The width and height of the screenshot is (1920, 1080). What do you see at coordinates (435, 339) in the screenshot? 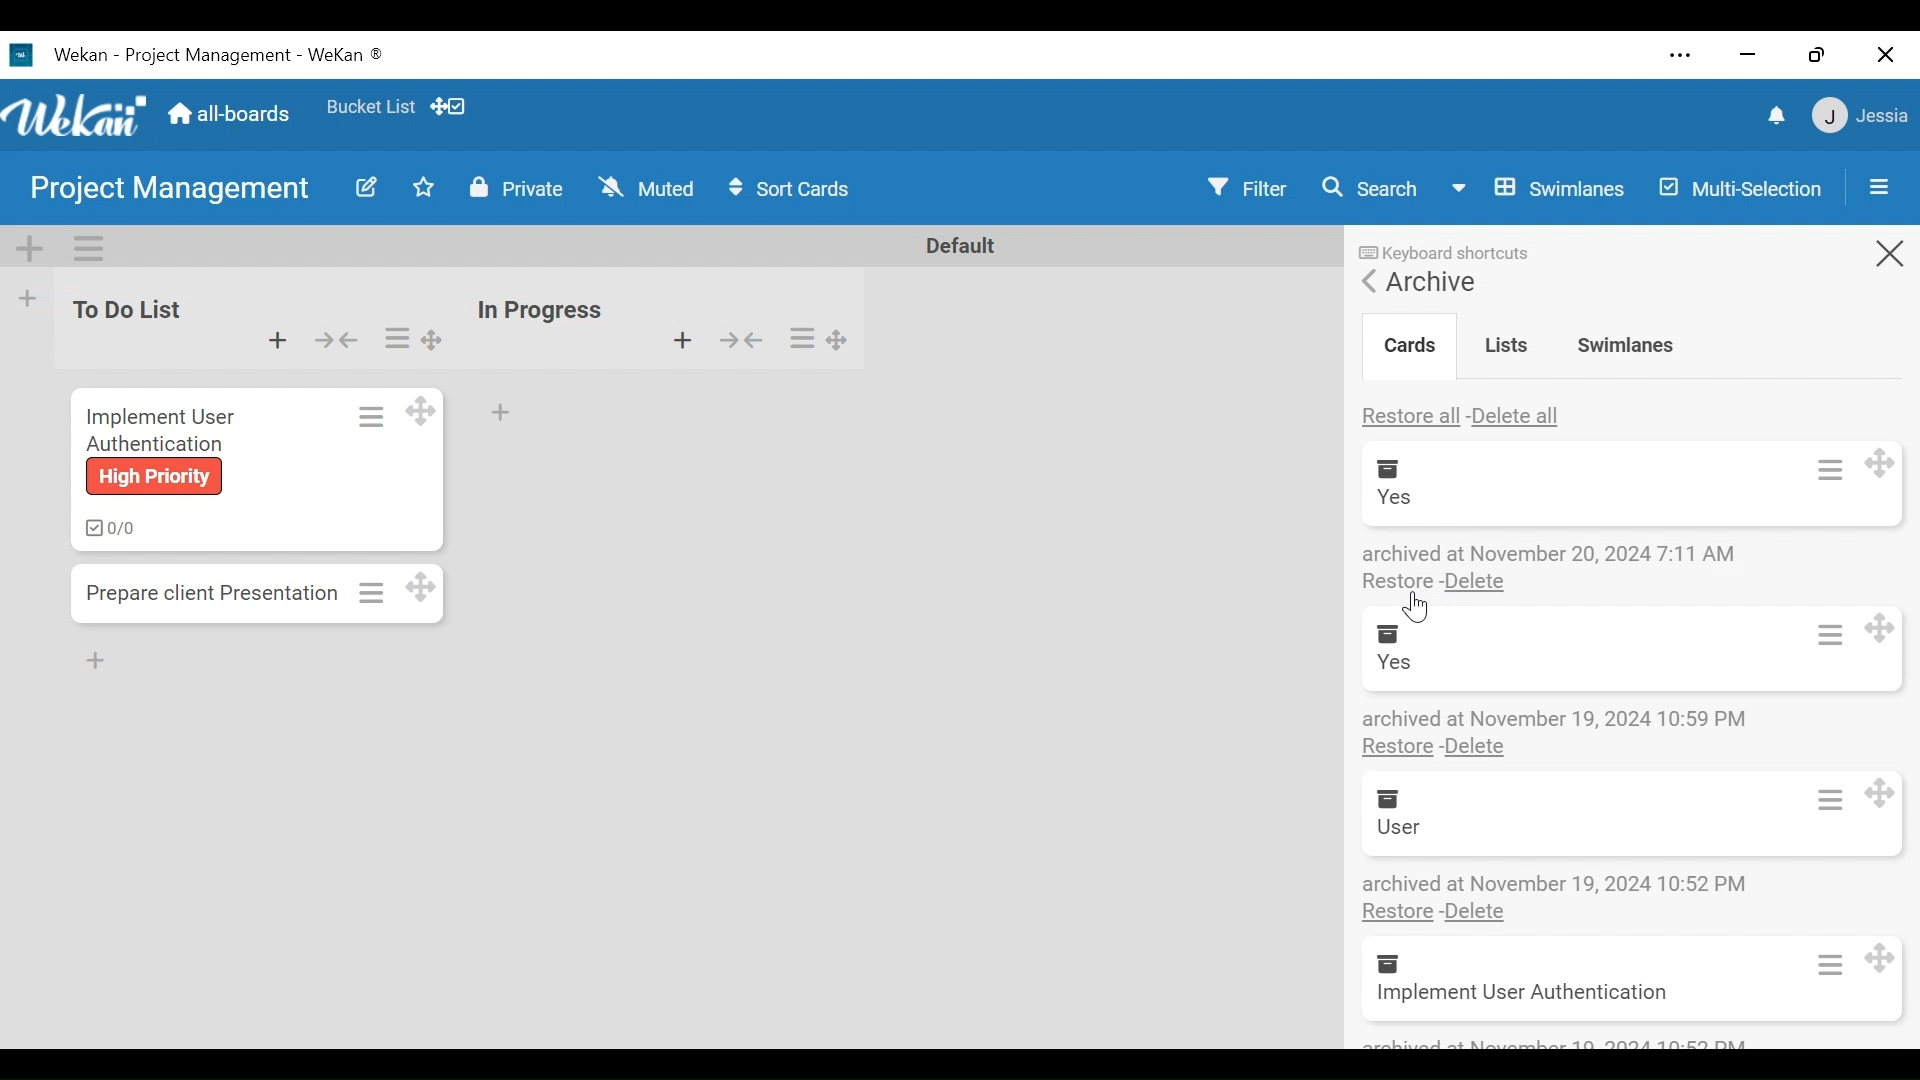
I see `Drag handles` at bounding box center [435, 339].